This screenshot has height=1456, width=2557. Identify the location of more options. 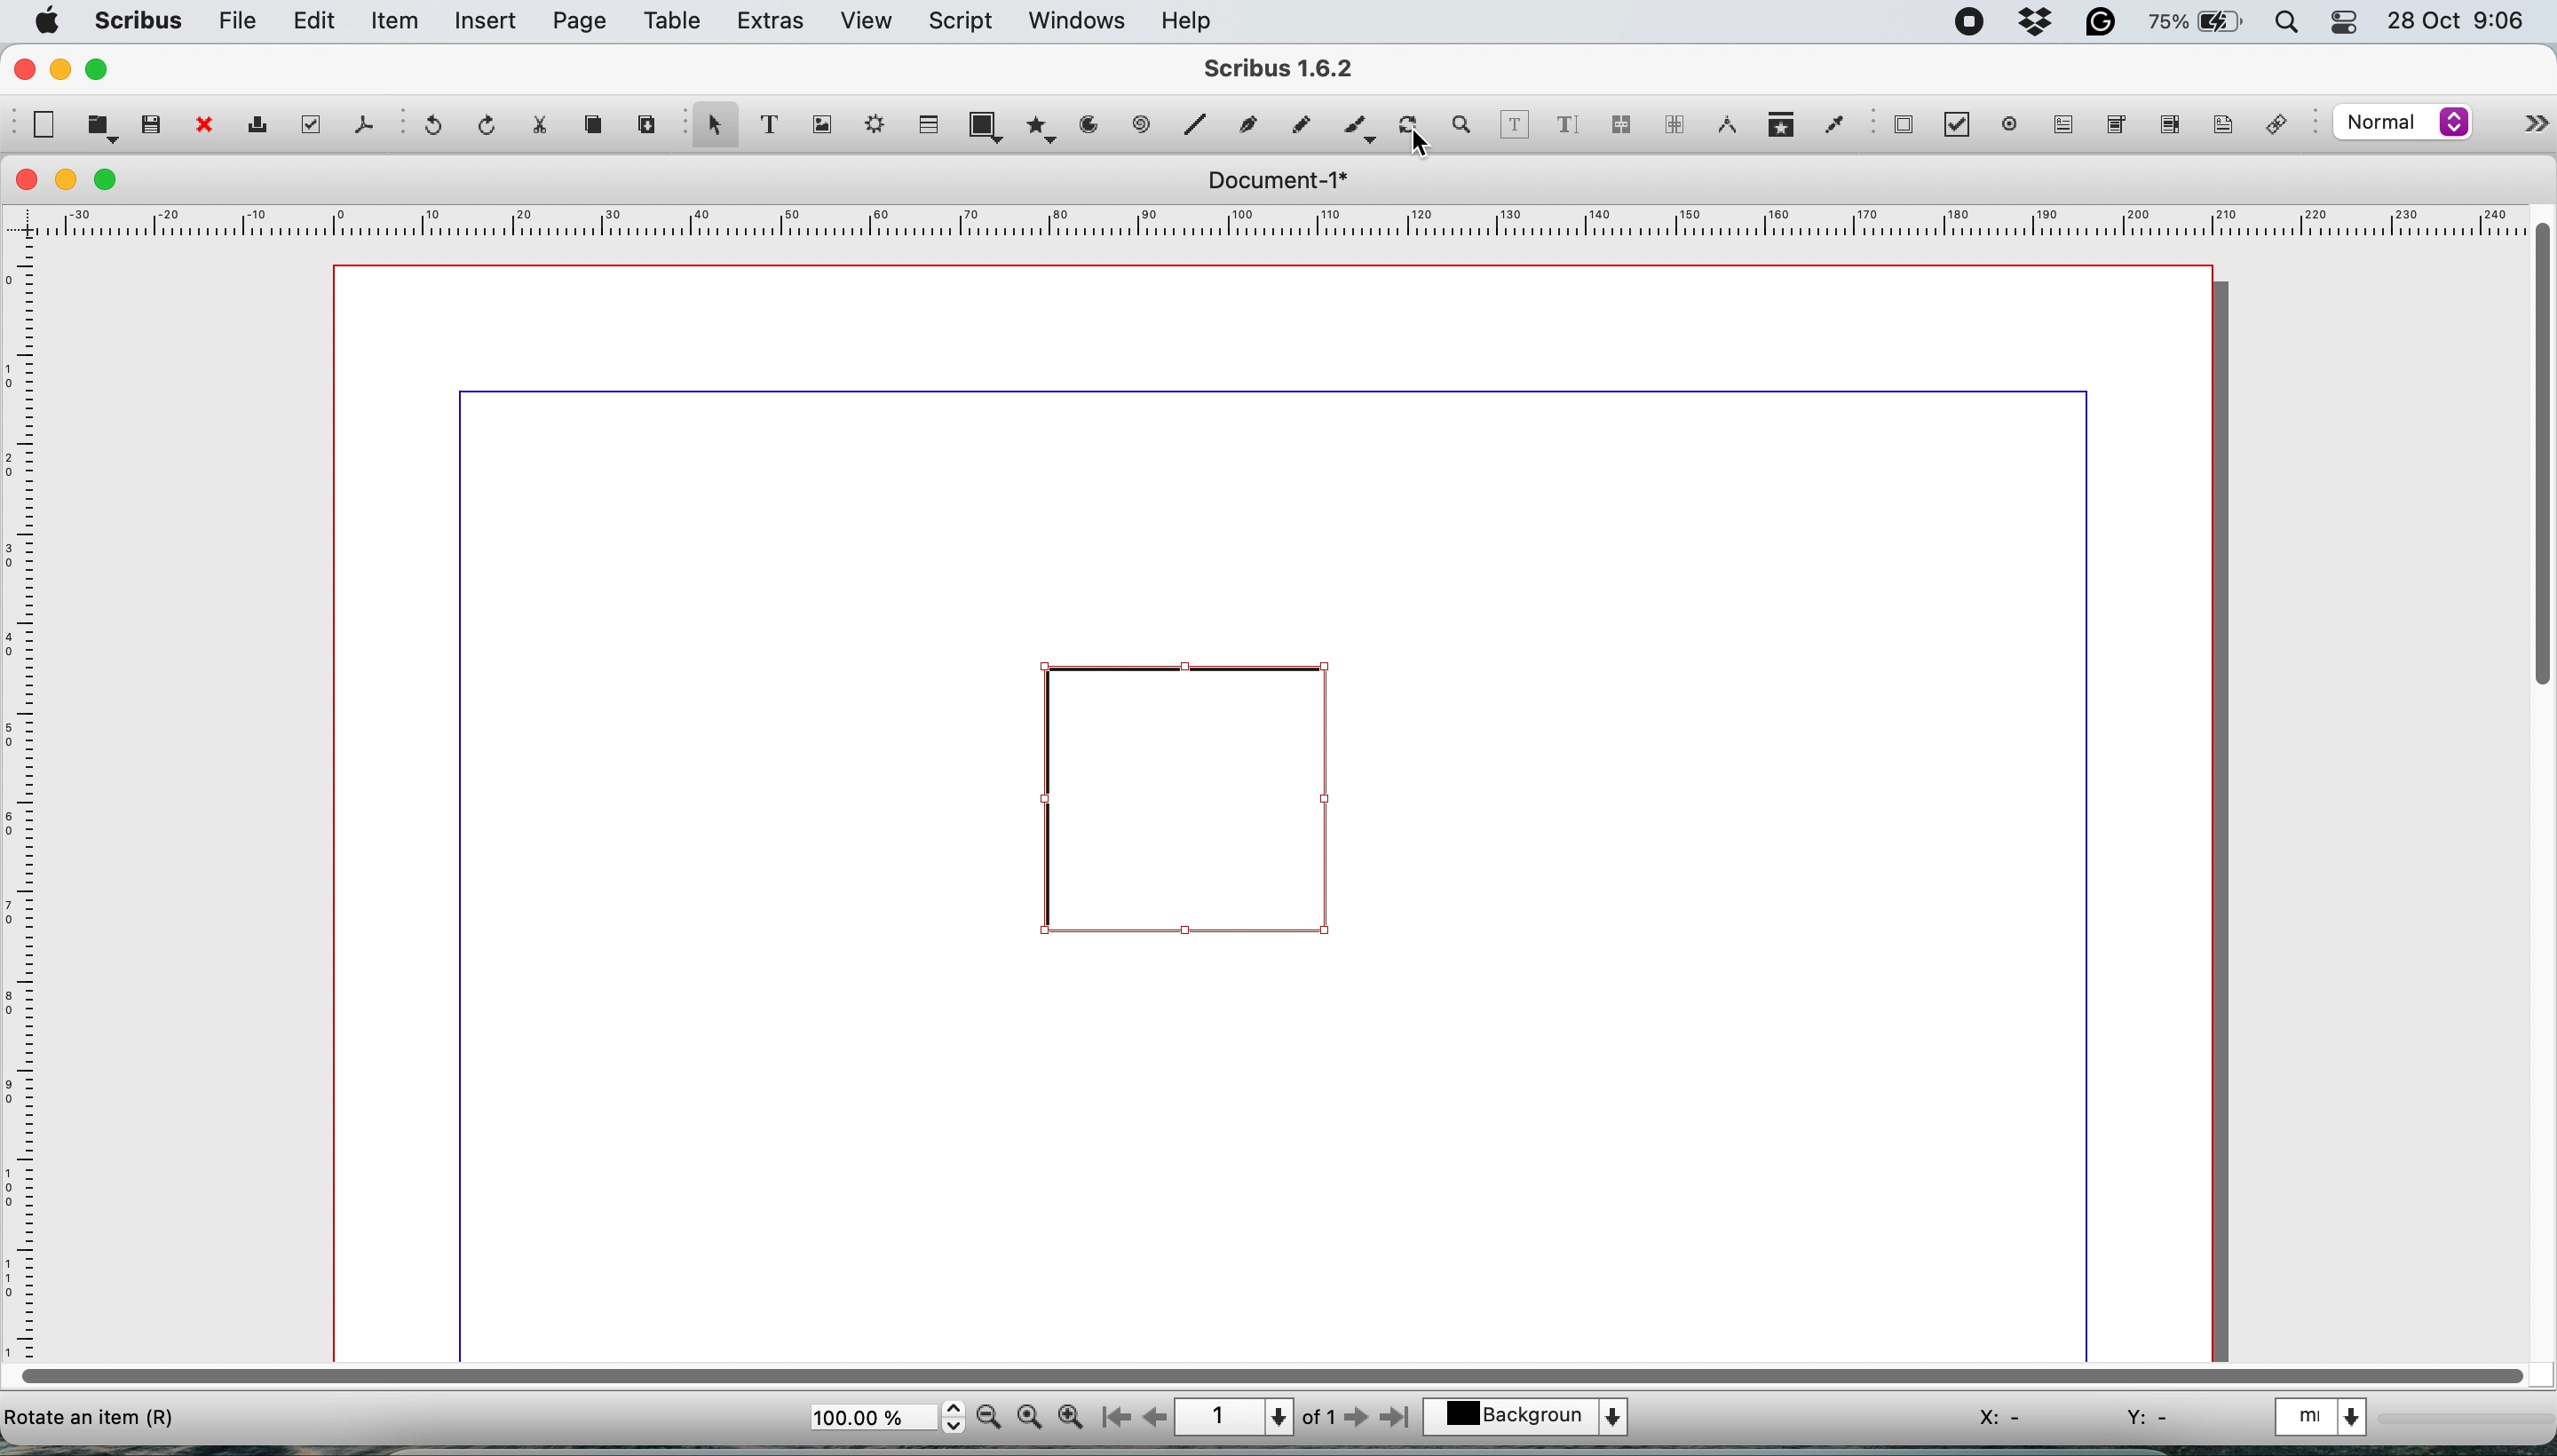
(2528, 119).